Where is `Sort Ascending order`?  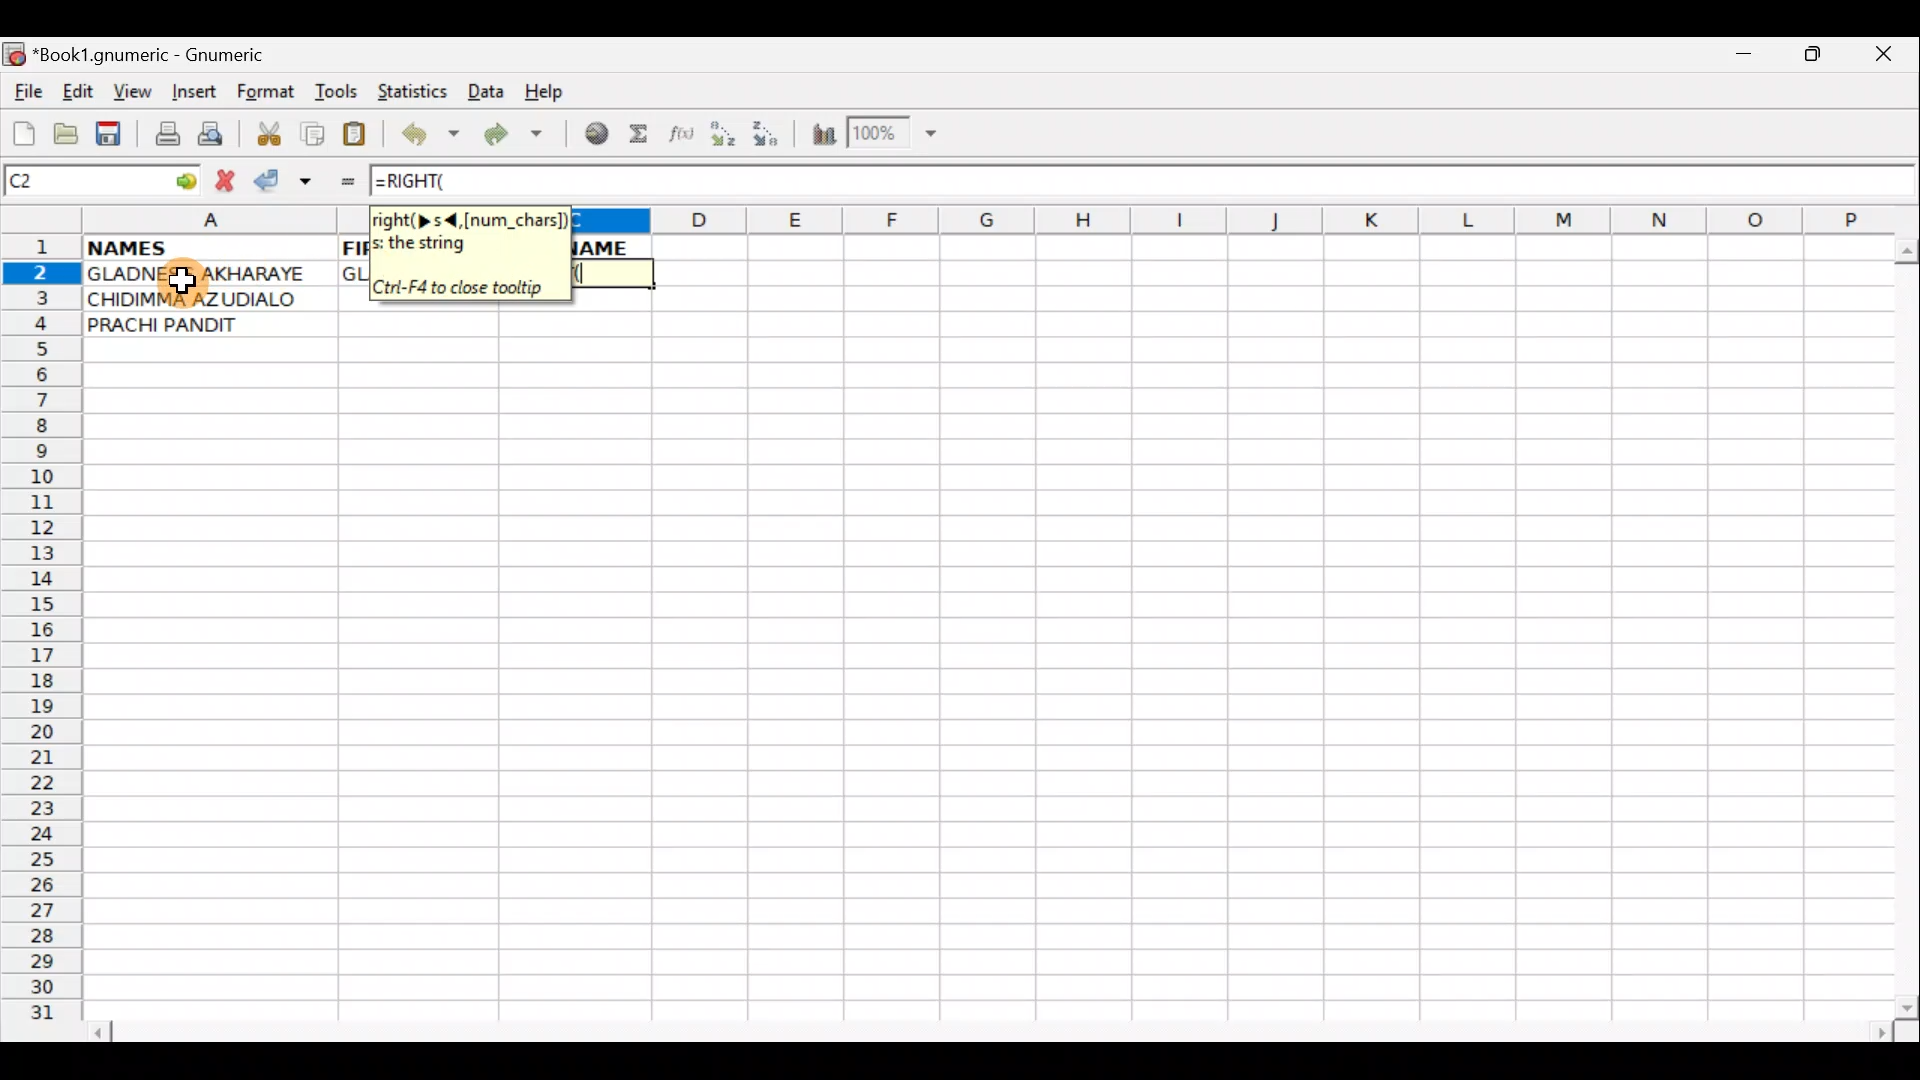
Sort Ascending order is located at coordinates (729, 138).